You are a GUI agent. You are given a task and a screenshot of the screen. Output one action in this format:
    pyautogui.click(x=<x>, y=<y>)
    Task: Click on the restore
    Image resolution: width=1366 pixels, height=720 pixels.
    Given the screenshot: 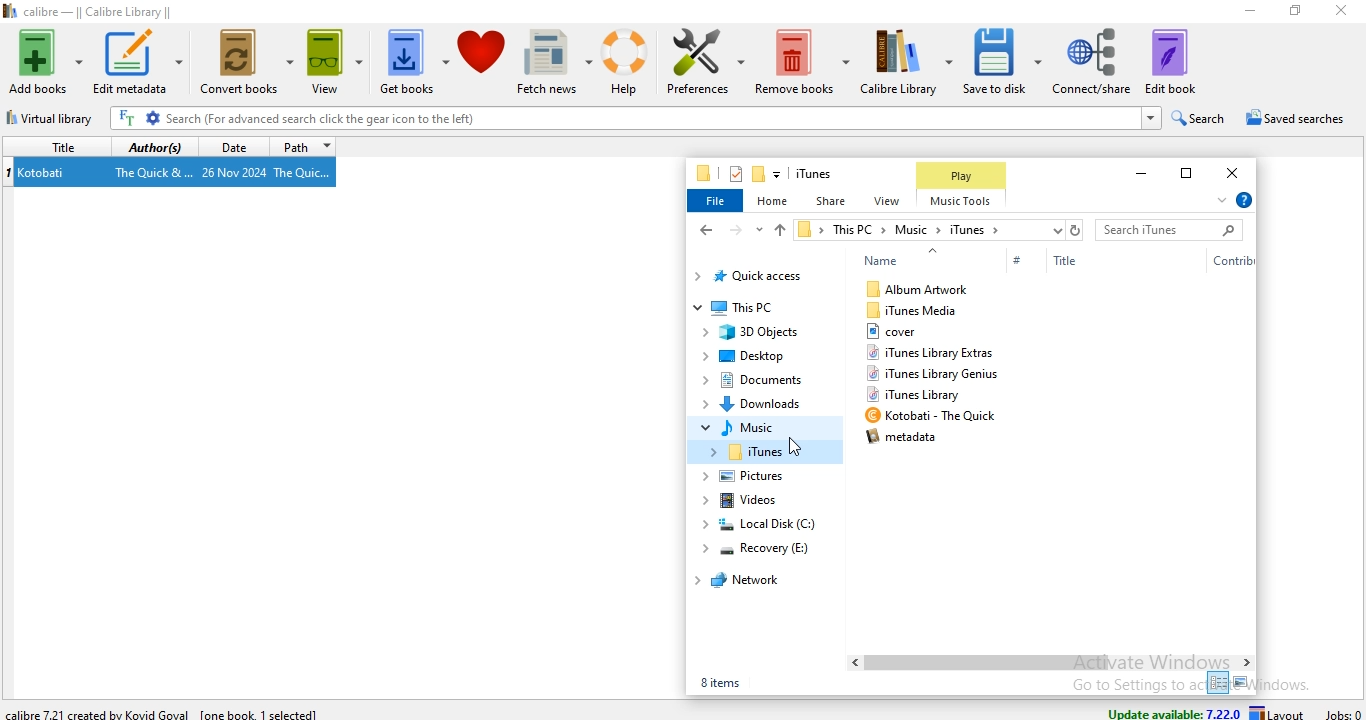 What is the action you would take?
    pyautogui.click(x=1183, y=171)
    